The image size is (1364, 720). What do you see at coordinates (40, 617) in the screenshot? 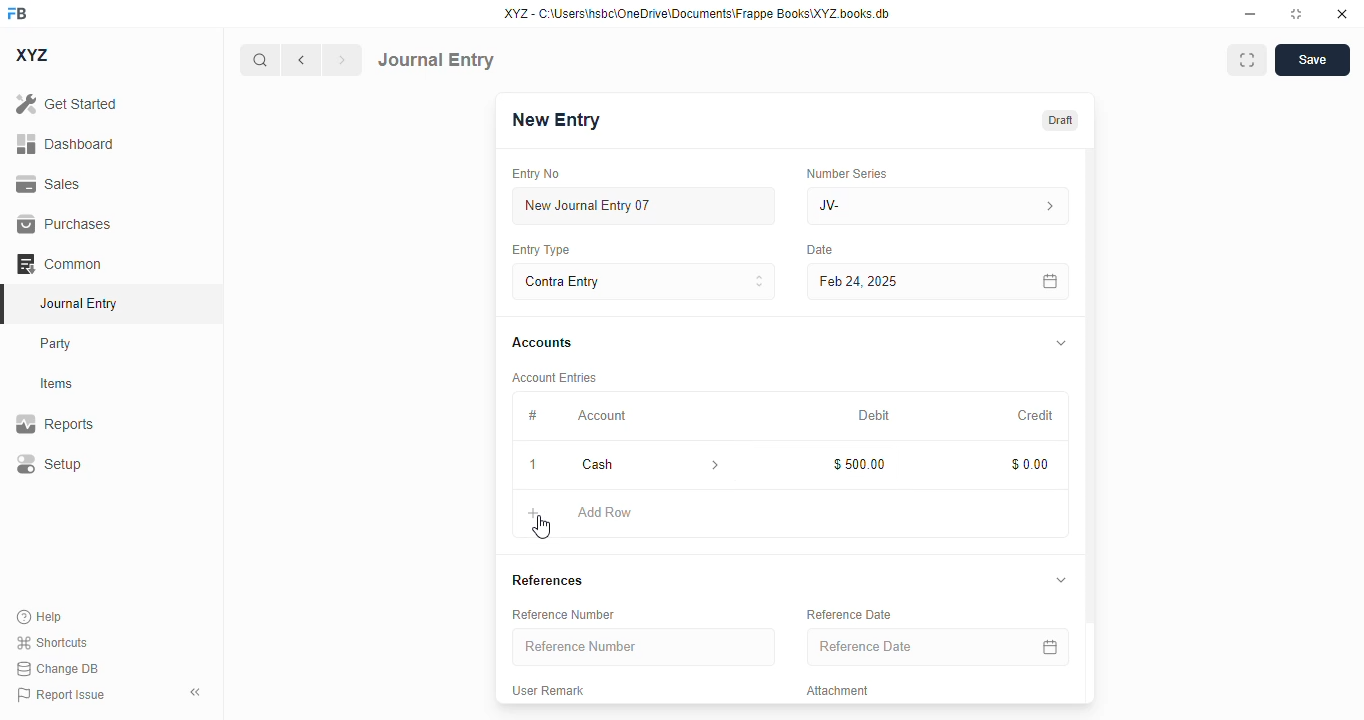
I see `help` at bounding box center [40, 617].